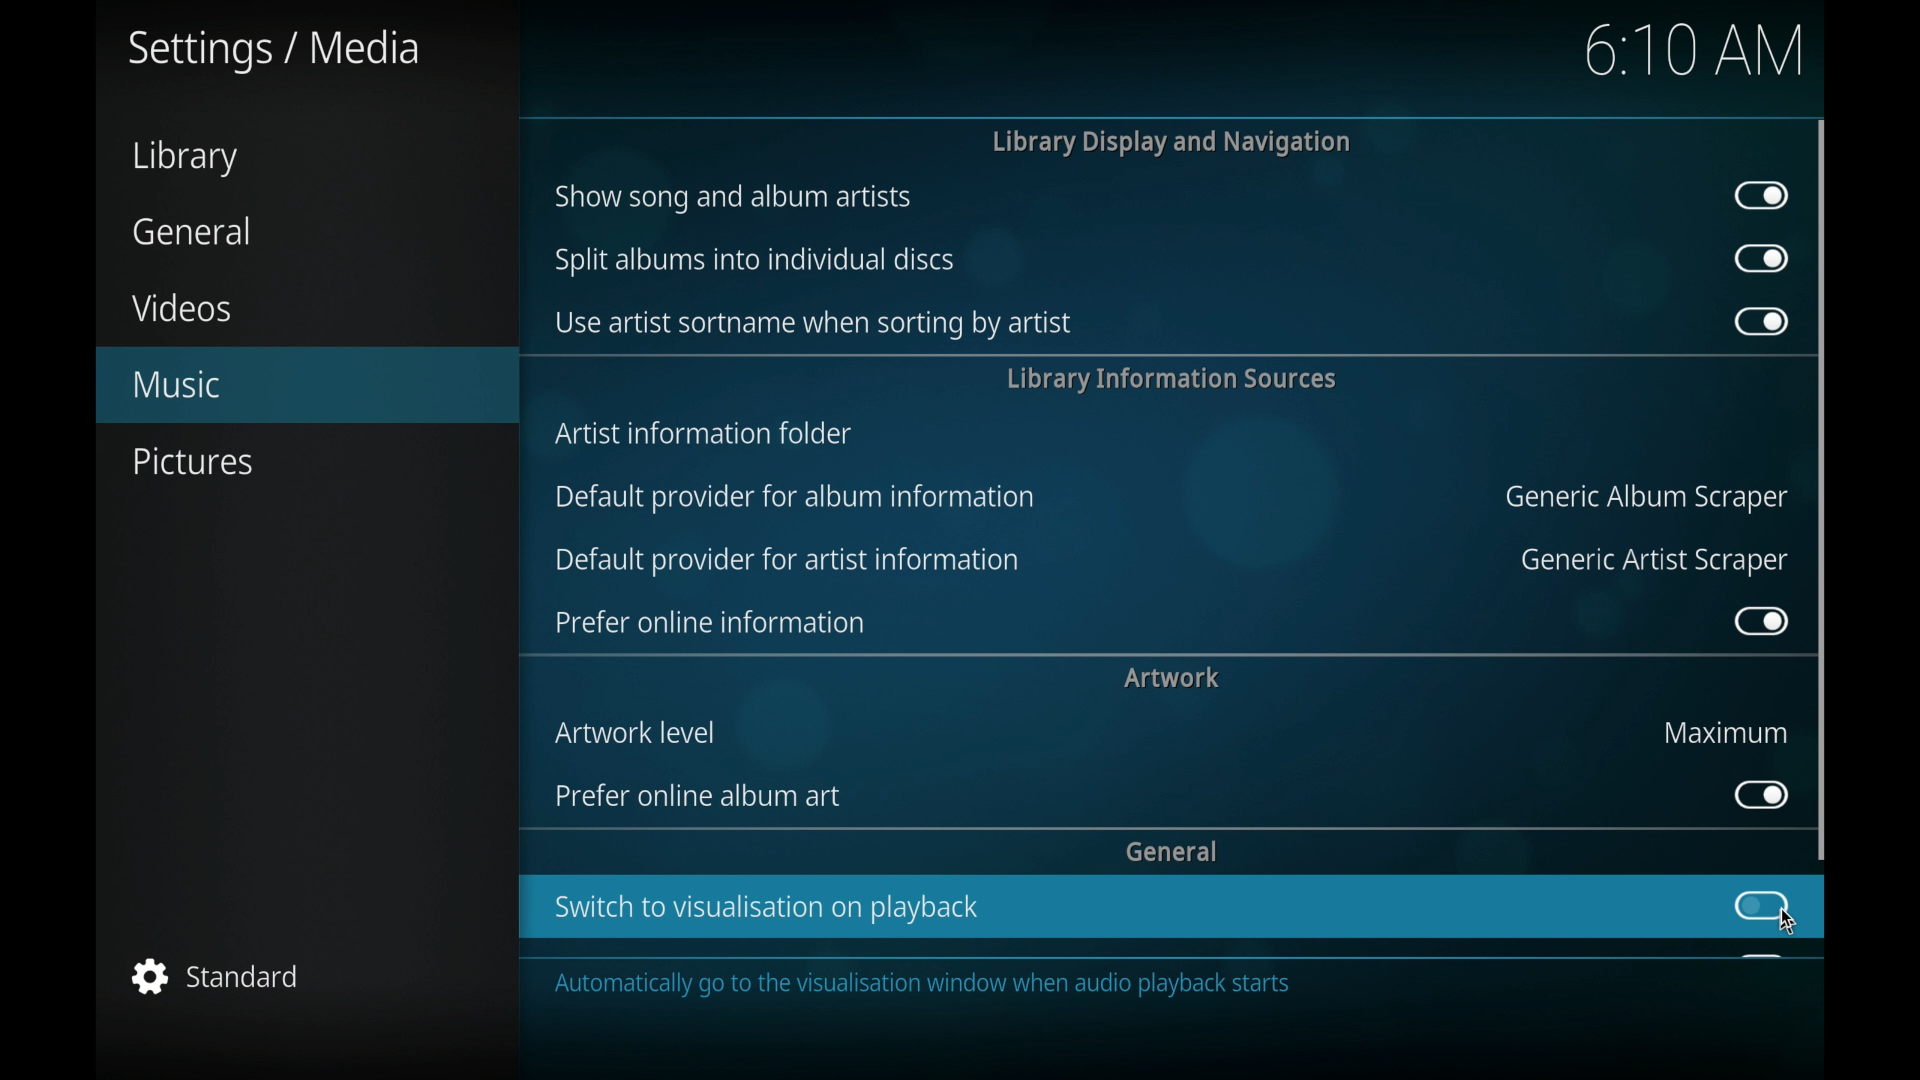 The width and height of the screenshot is (1920, 1080). What do you see at coordinates (756, 260) in the screenshot?
I see `split albums` at bounding box center [756, 260].